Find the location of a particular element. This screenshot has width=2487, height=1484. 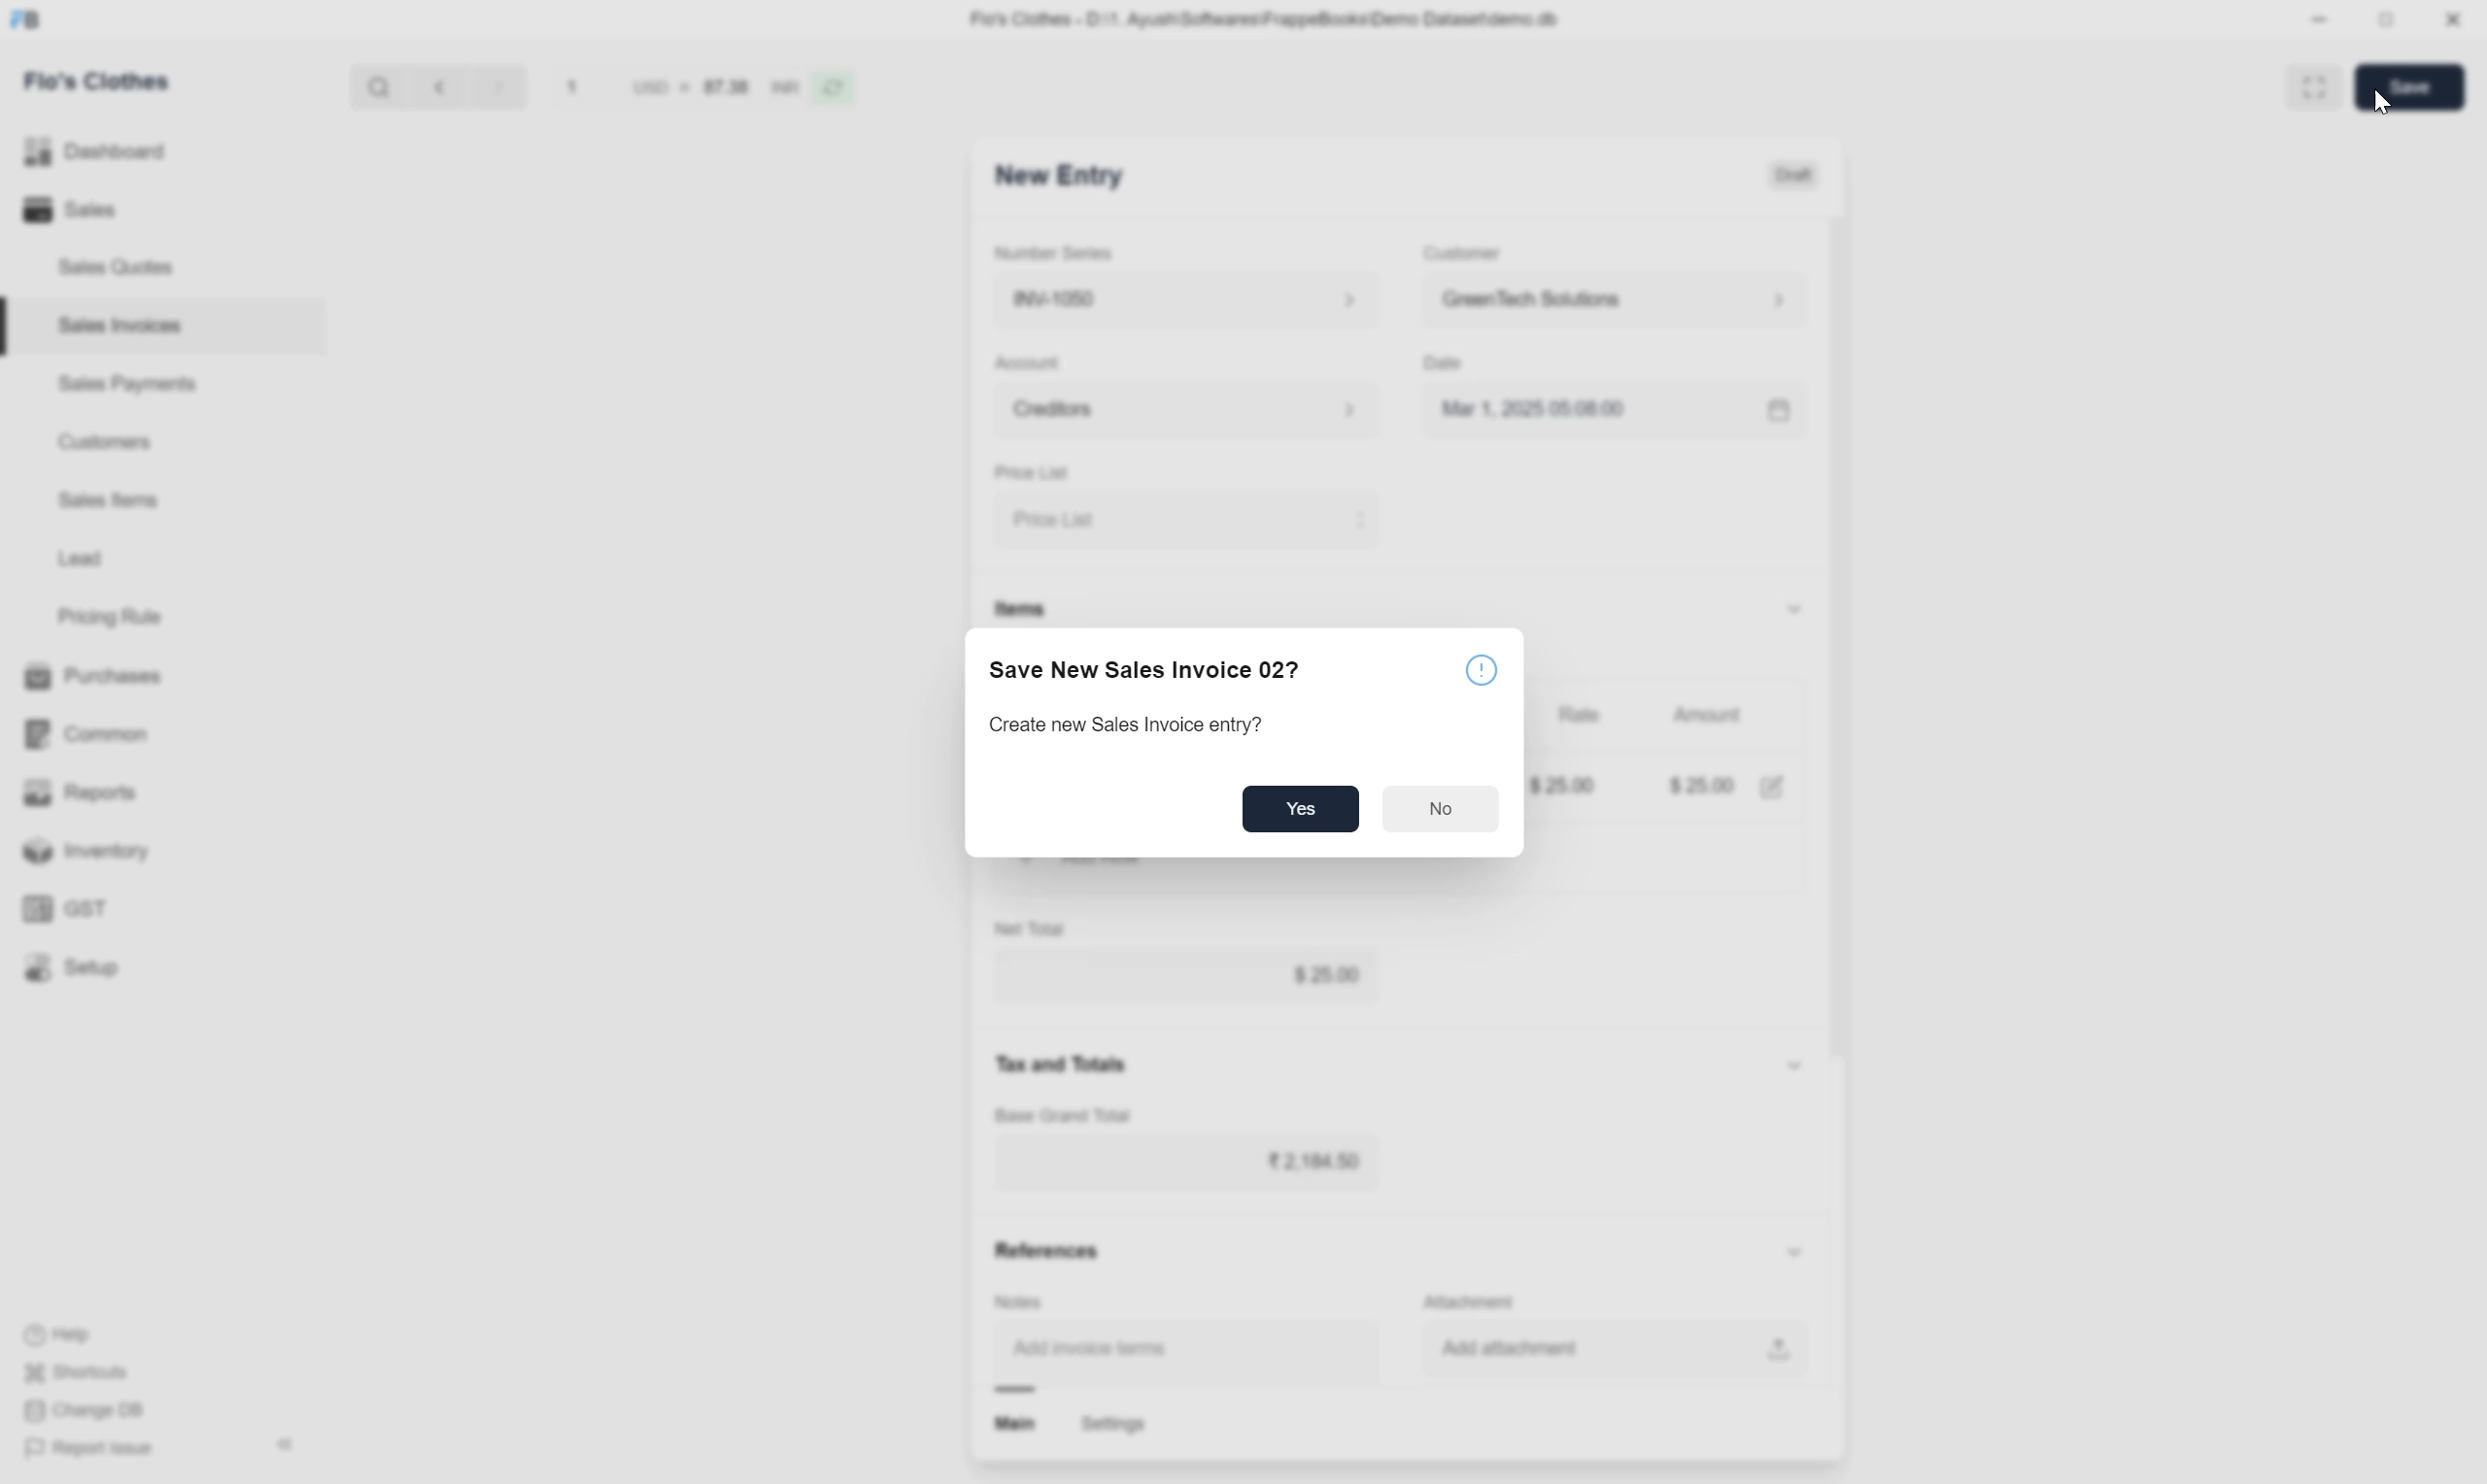

Report Issue  is located at coordinates (106, 1452).